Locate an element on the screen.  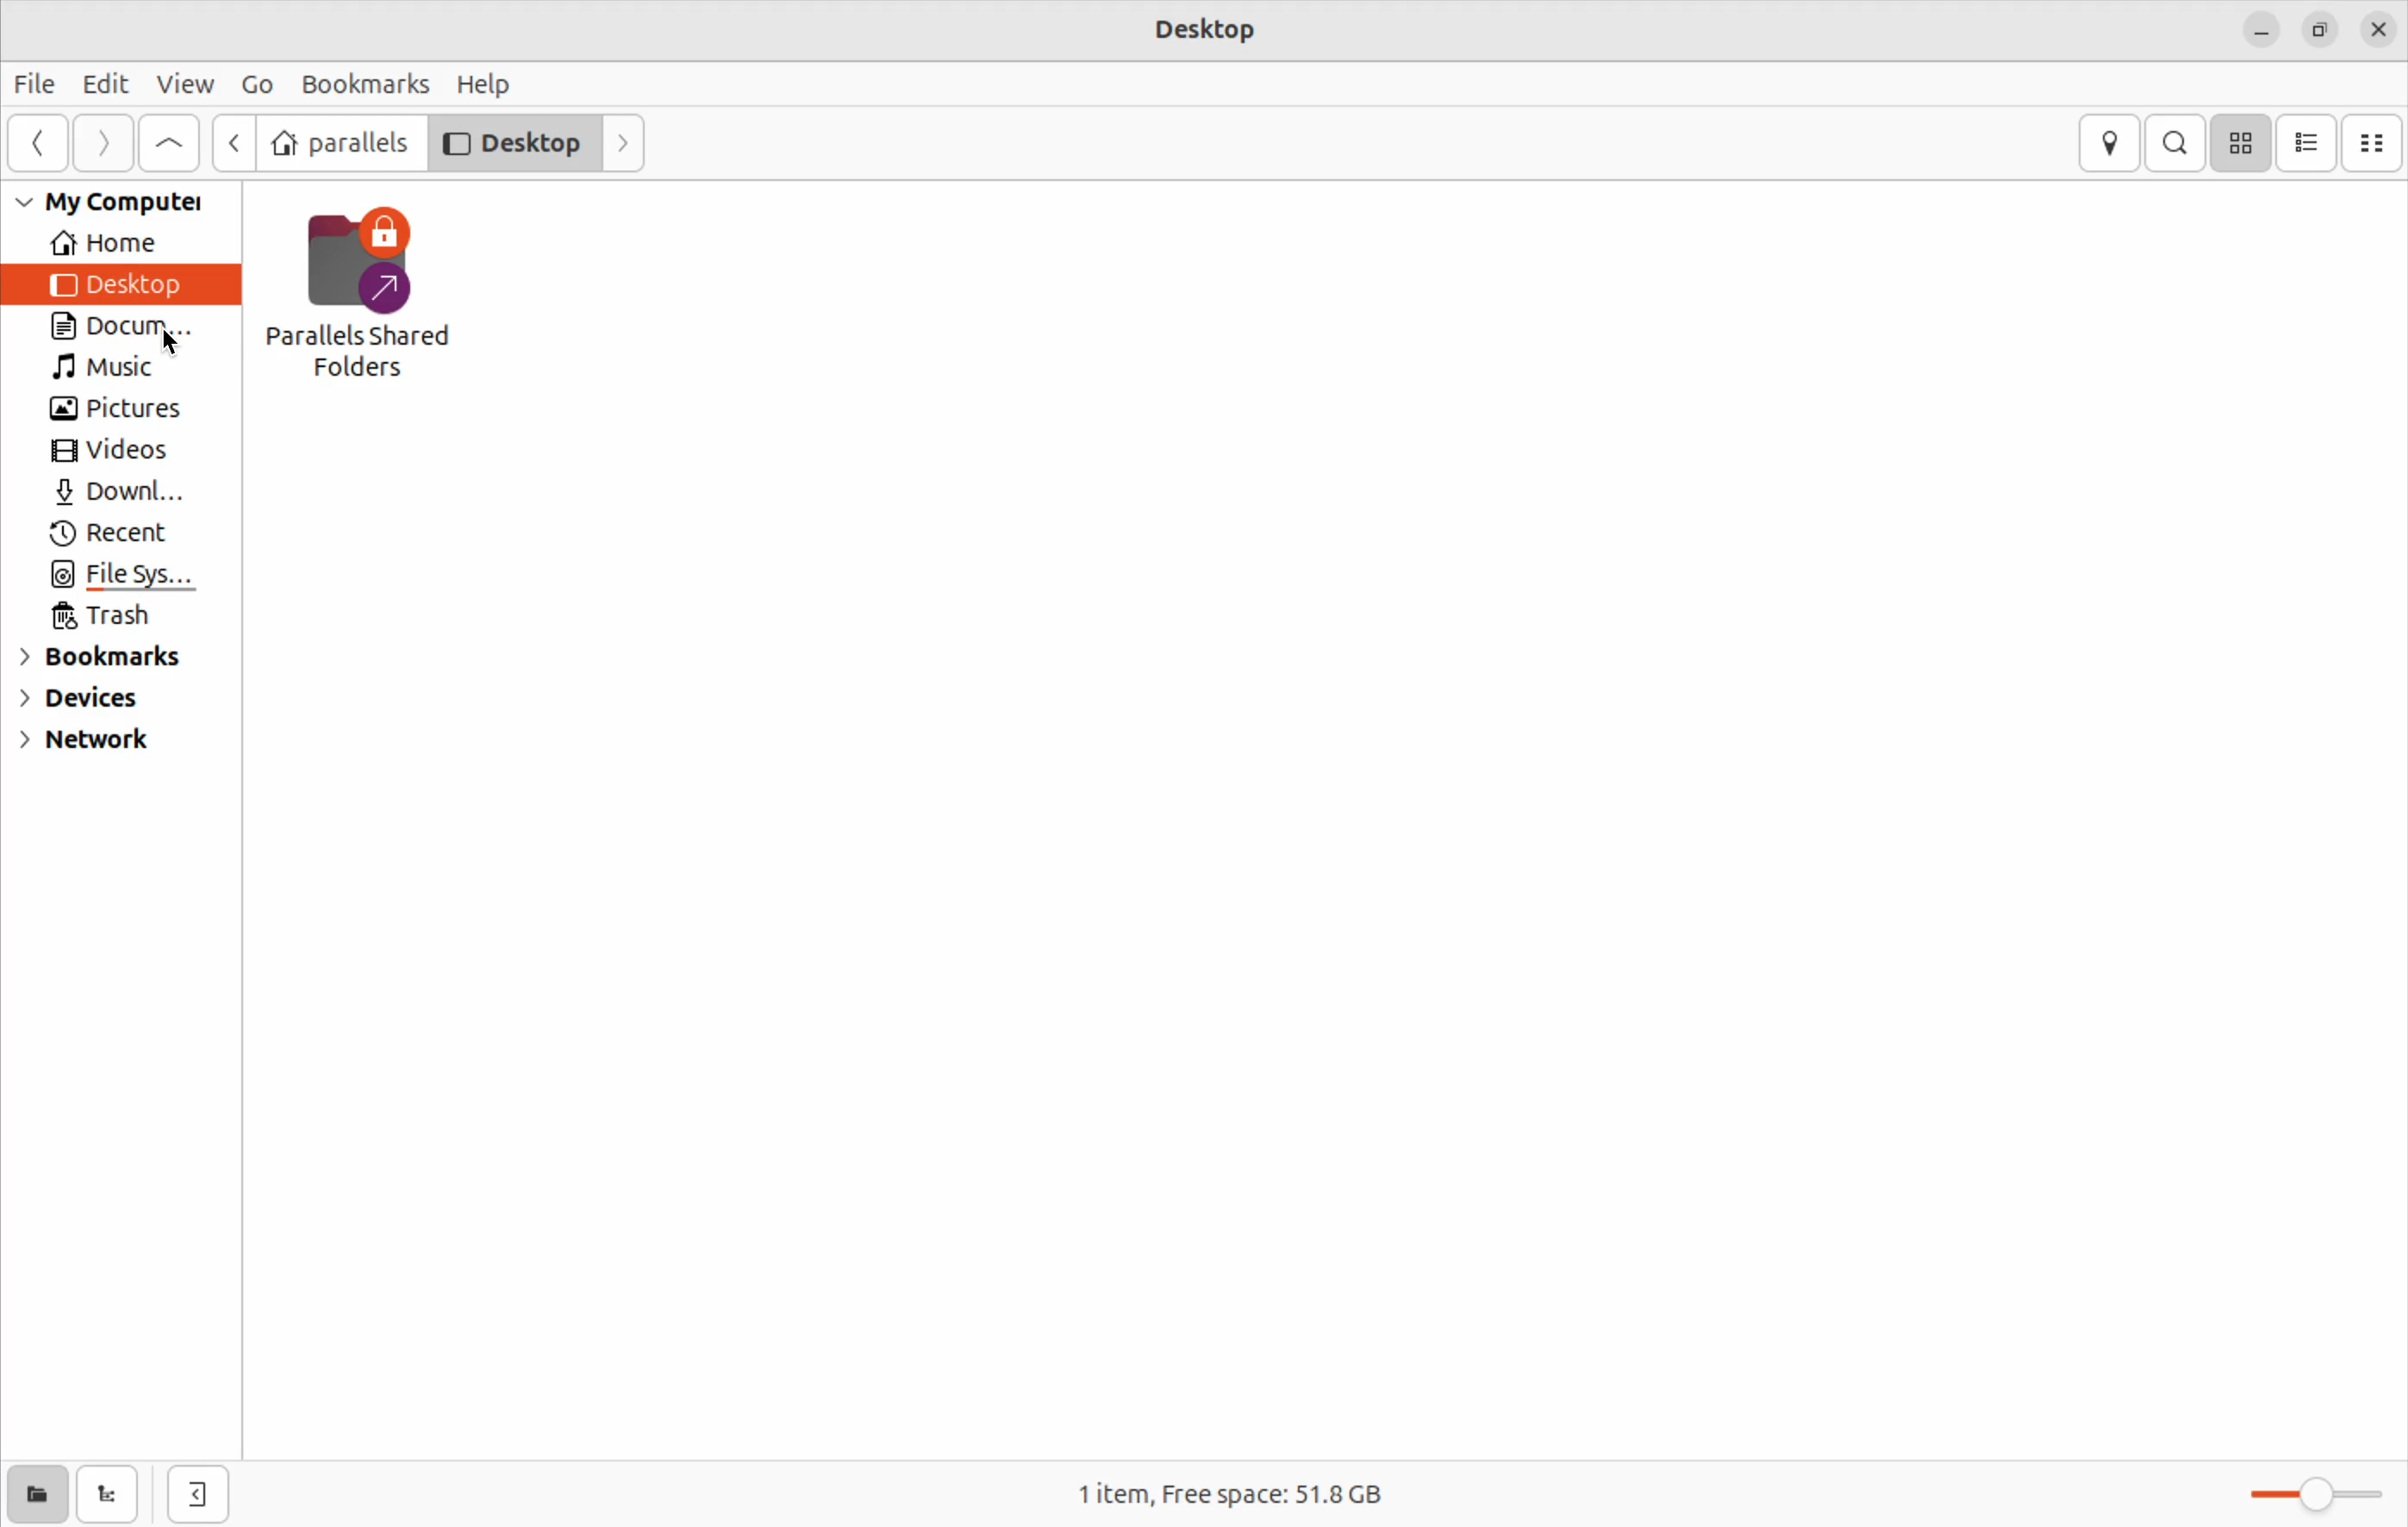
Previous is located at coordinates (234, 144).